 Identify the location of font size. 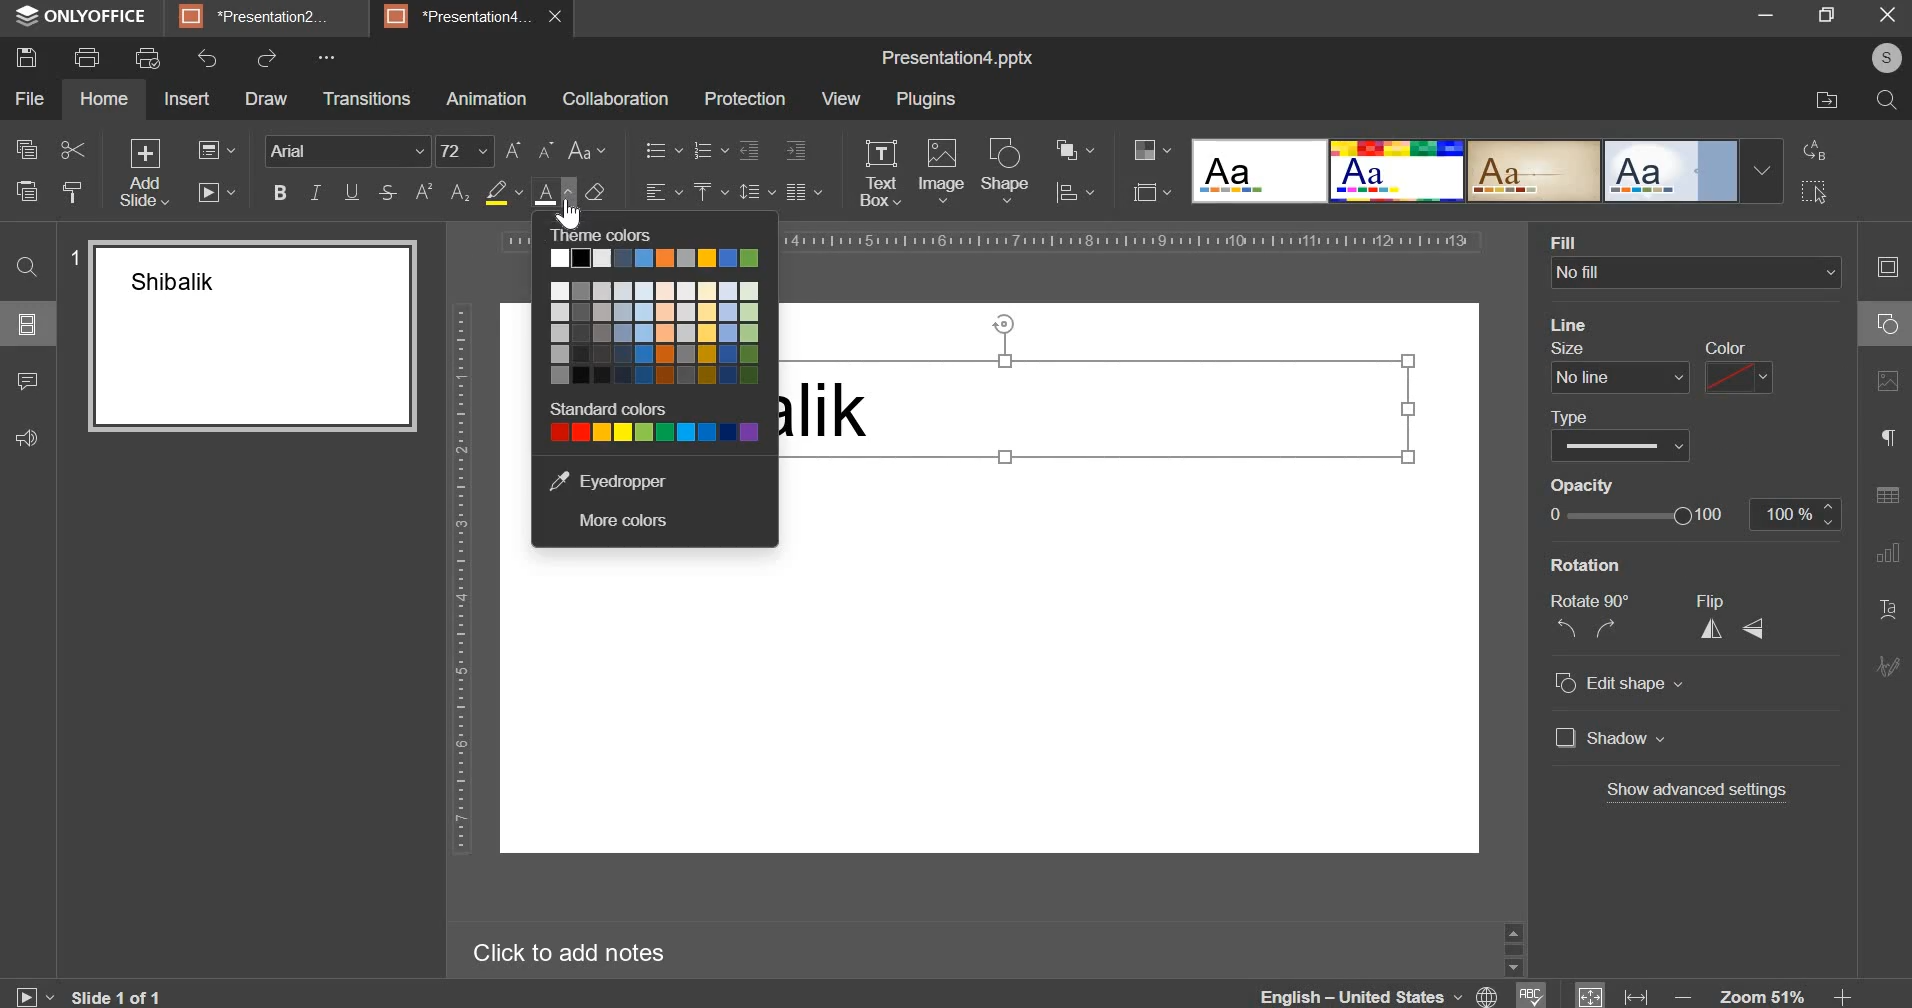
(464, 151).